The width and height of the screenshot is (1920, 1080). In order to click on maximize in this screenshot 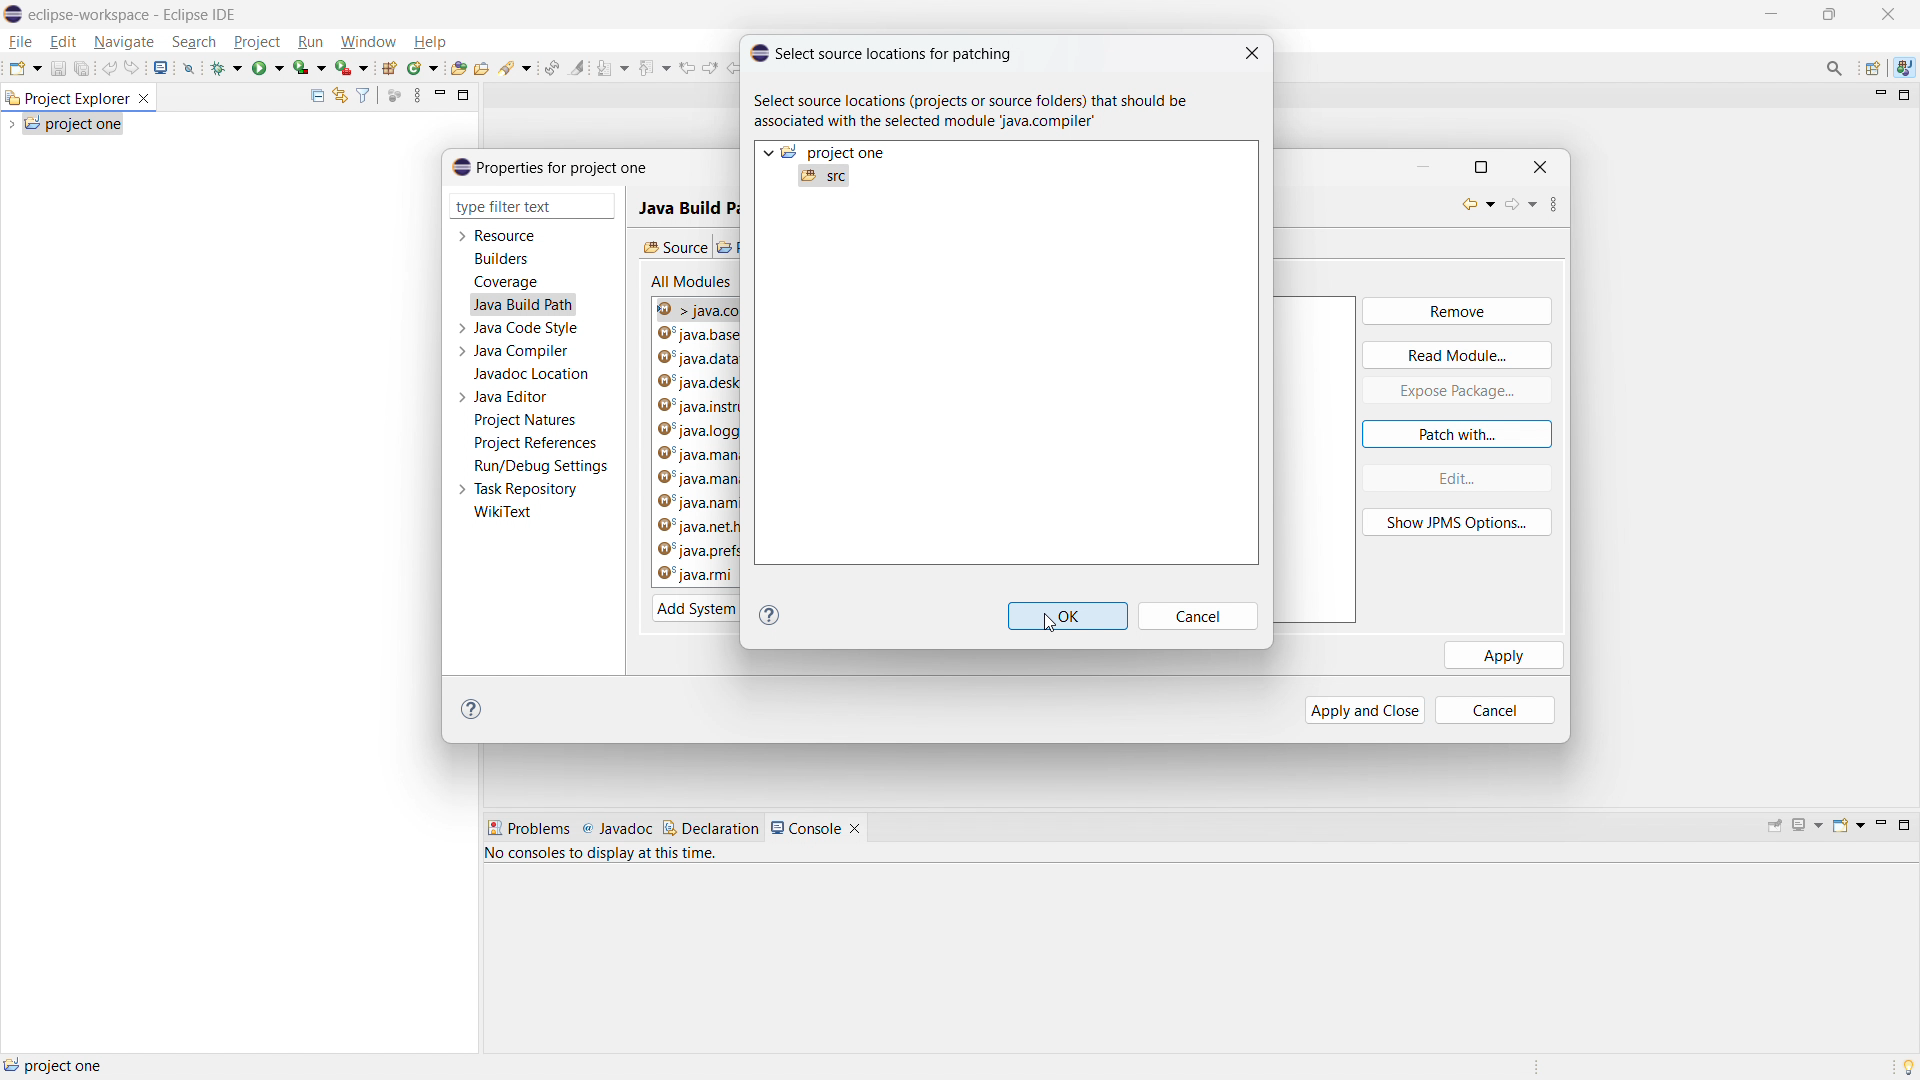, I will do `click(464, 94)`.